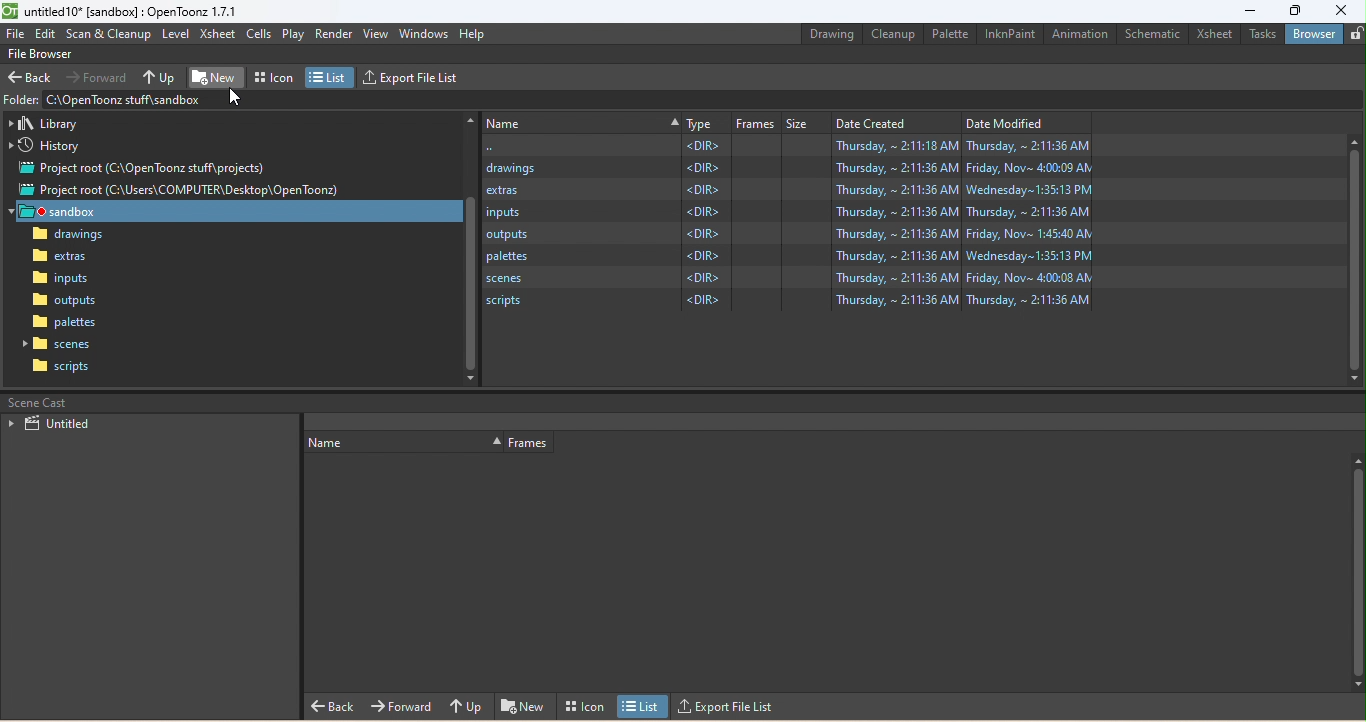  I want to click on cursor, so click(237, 101).